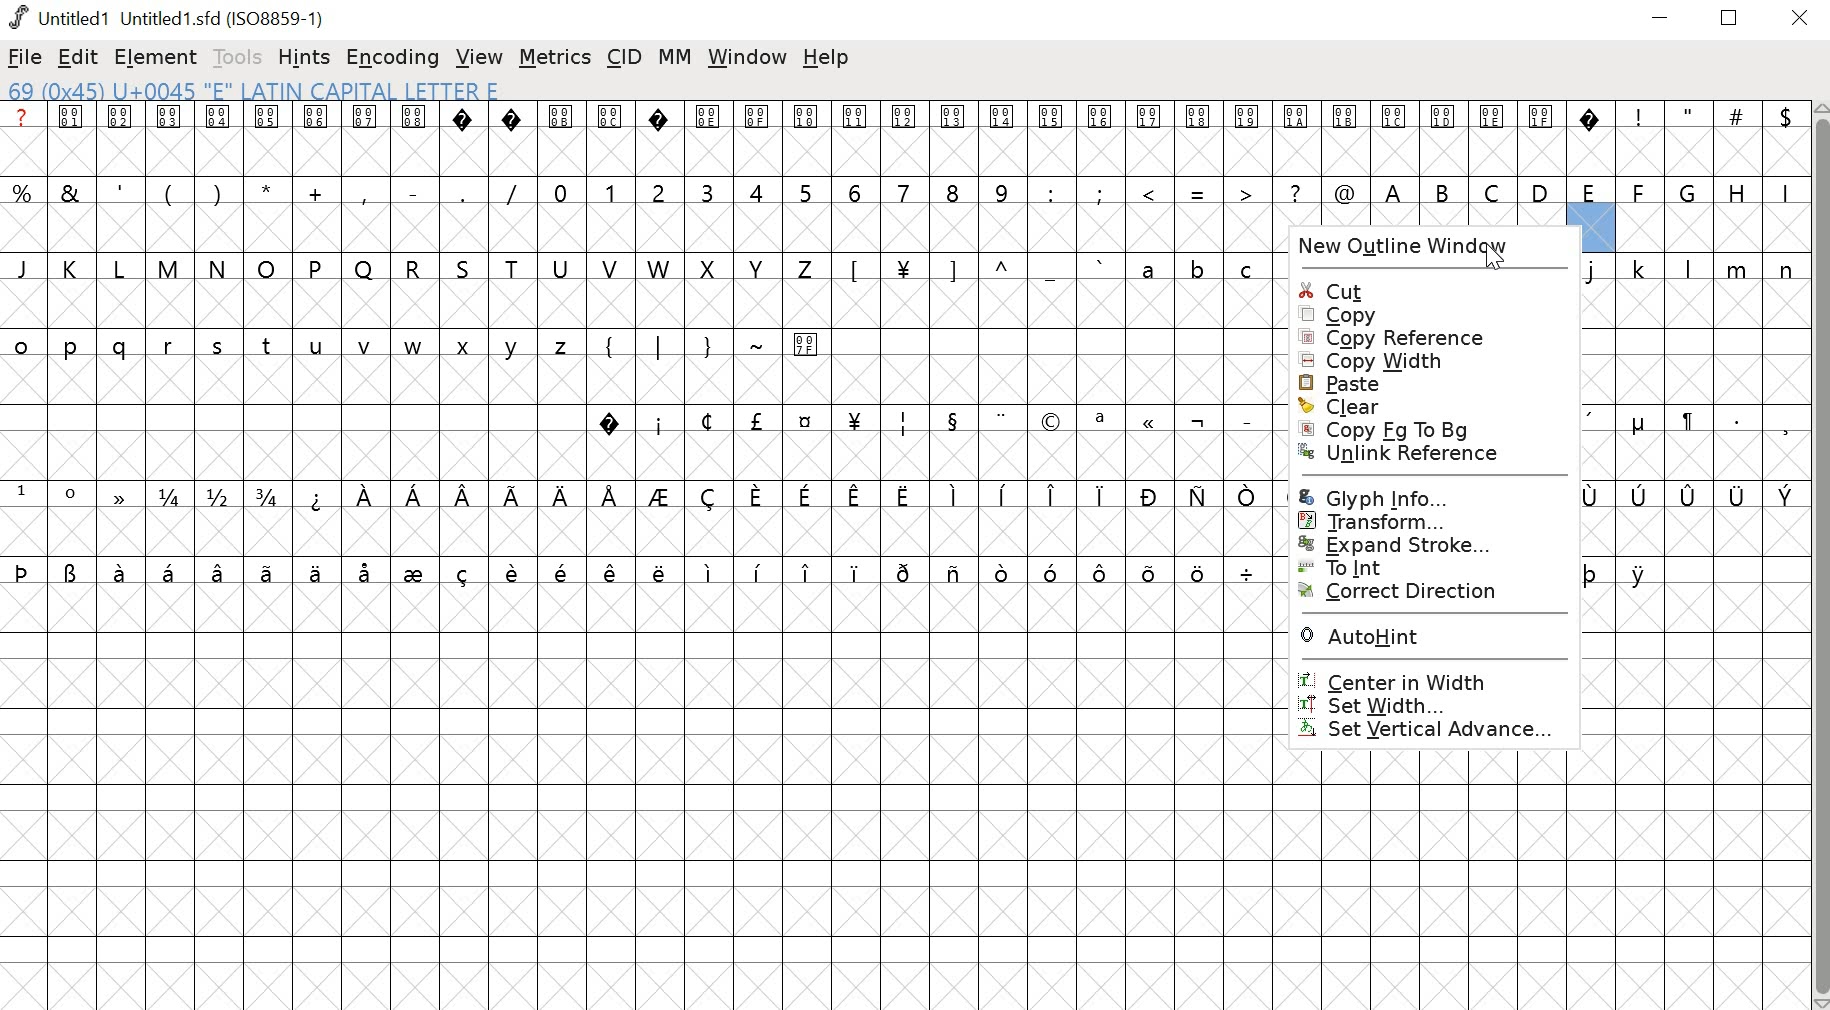 The width and height of the screenshot is (1830, 1010). I want to click on CORRECT DIRECTION, so click(1401, 594).